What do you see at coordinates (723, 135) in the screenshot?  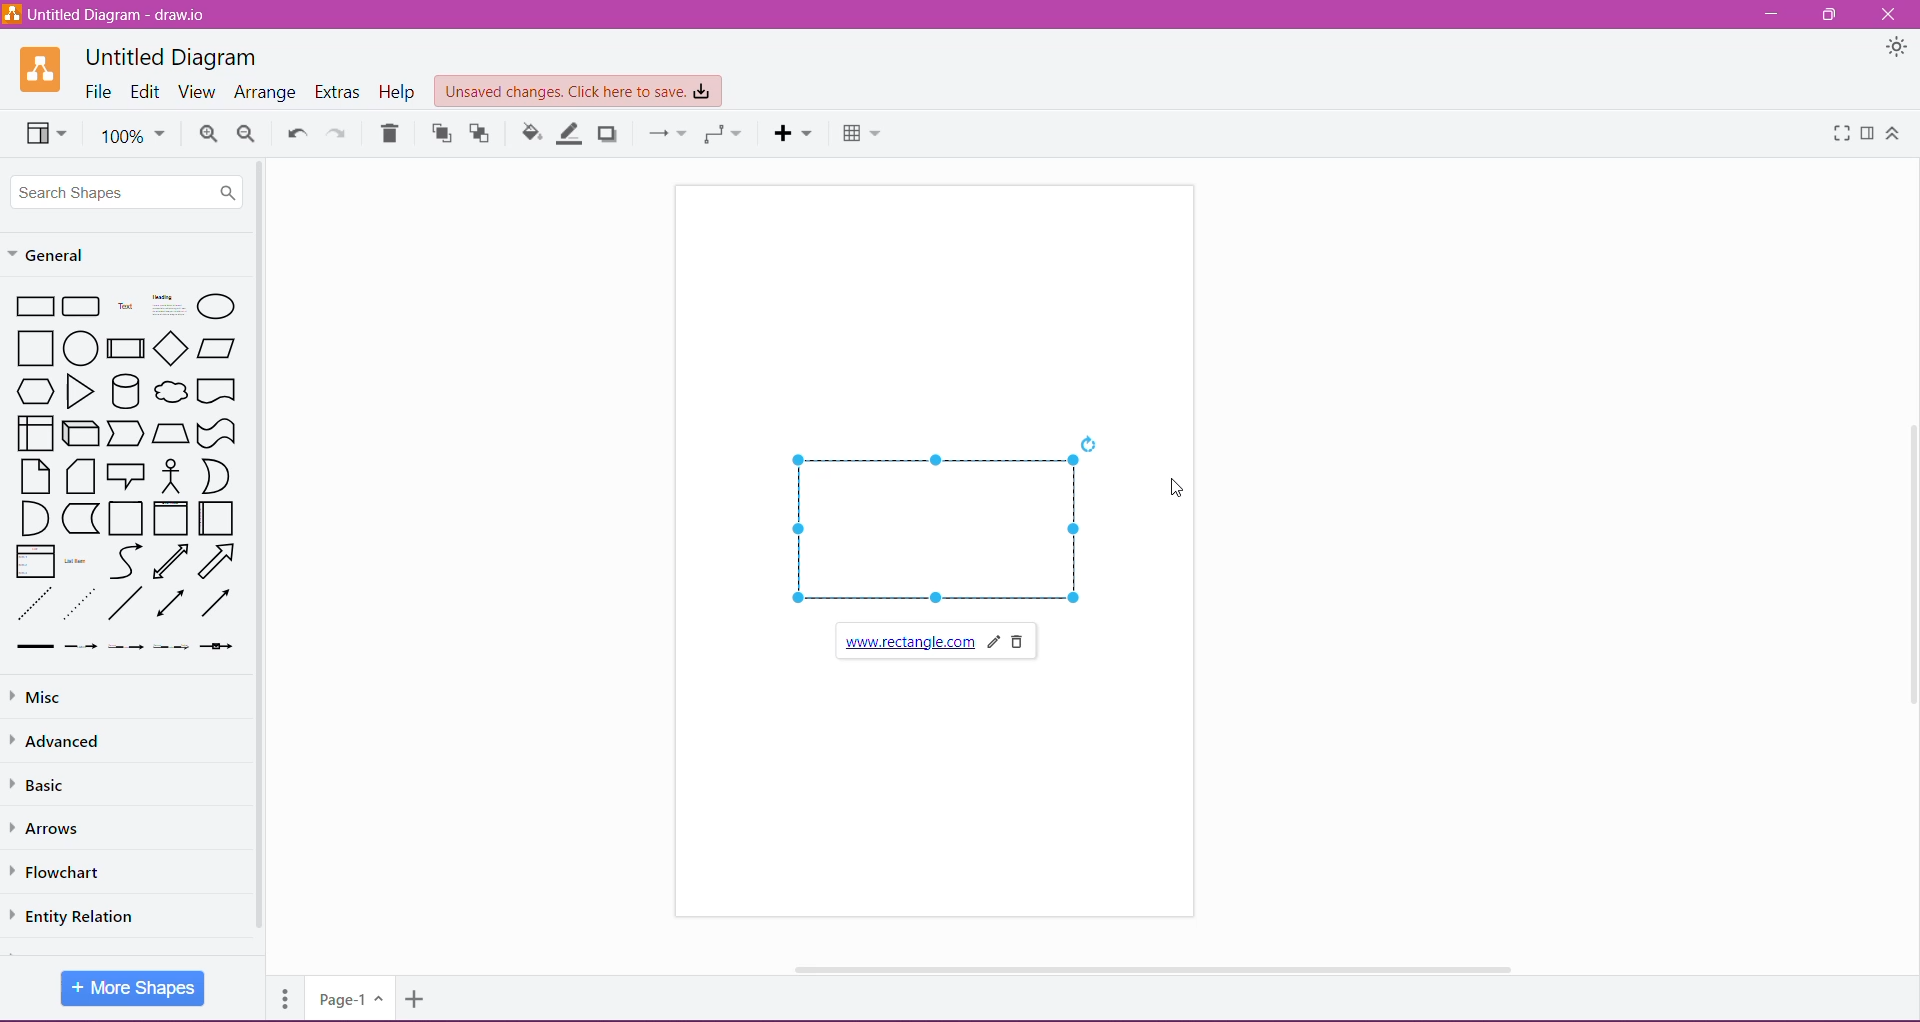 I see `Waypoints` at bounding box center [723, 135].